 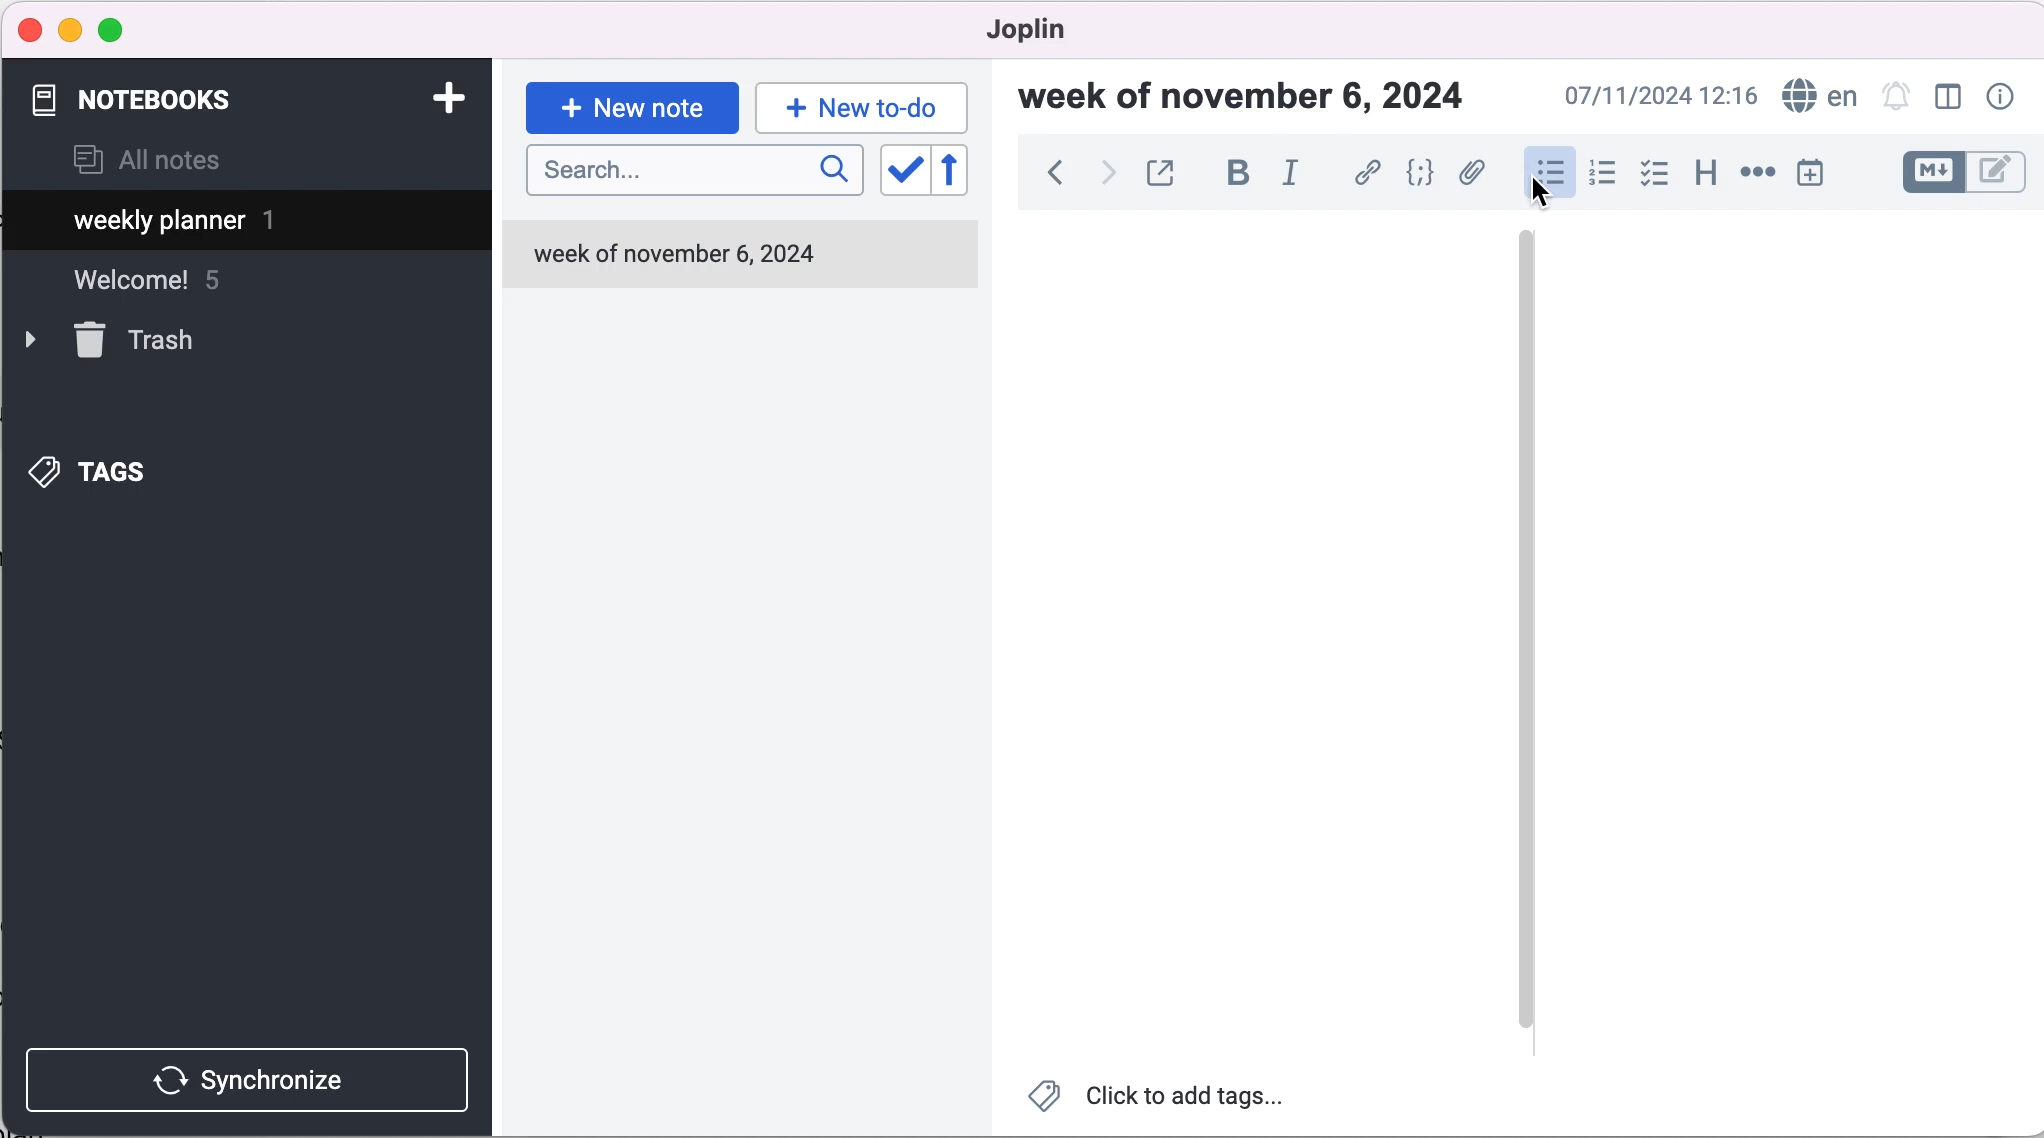 What do you see at coordinates (1253, 100) in the screenshot?
I see `week of november 6, 2024` at bounding box center [1253, 100].